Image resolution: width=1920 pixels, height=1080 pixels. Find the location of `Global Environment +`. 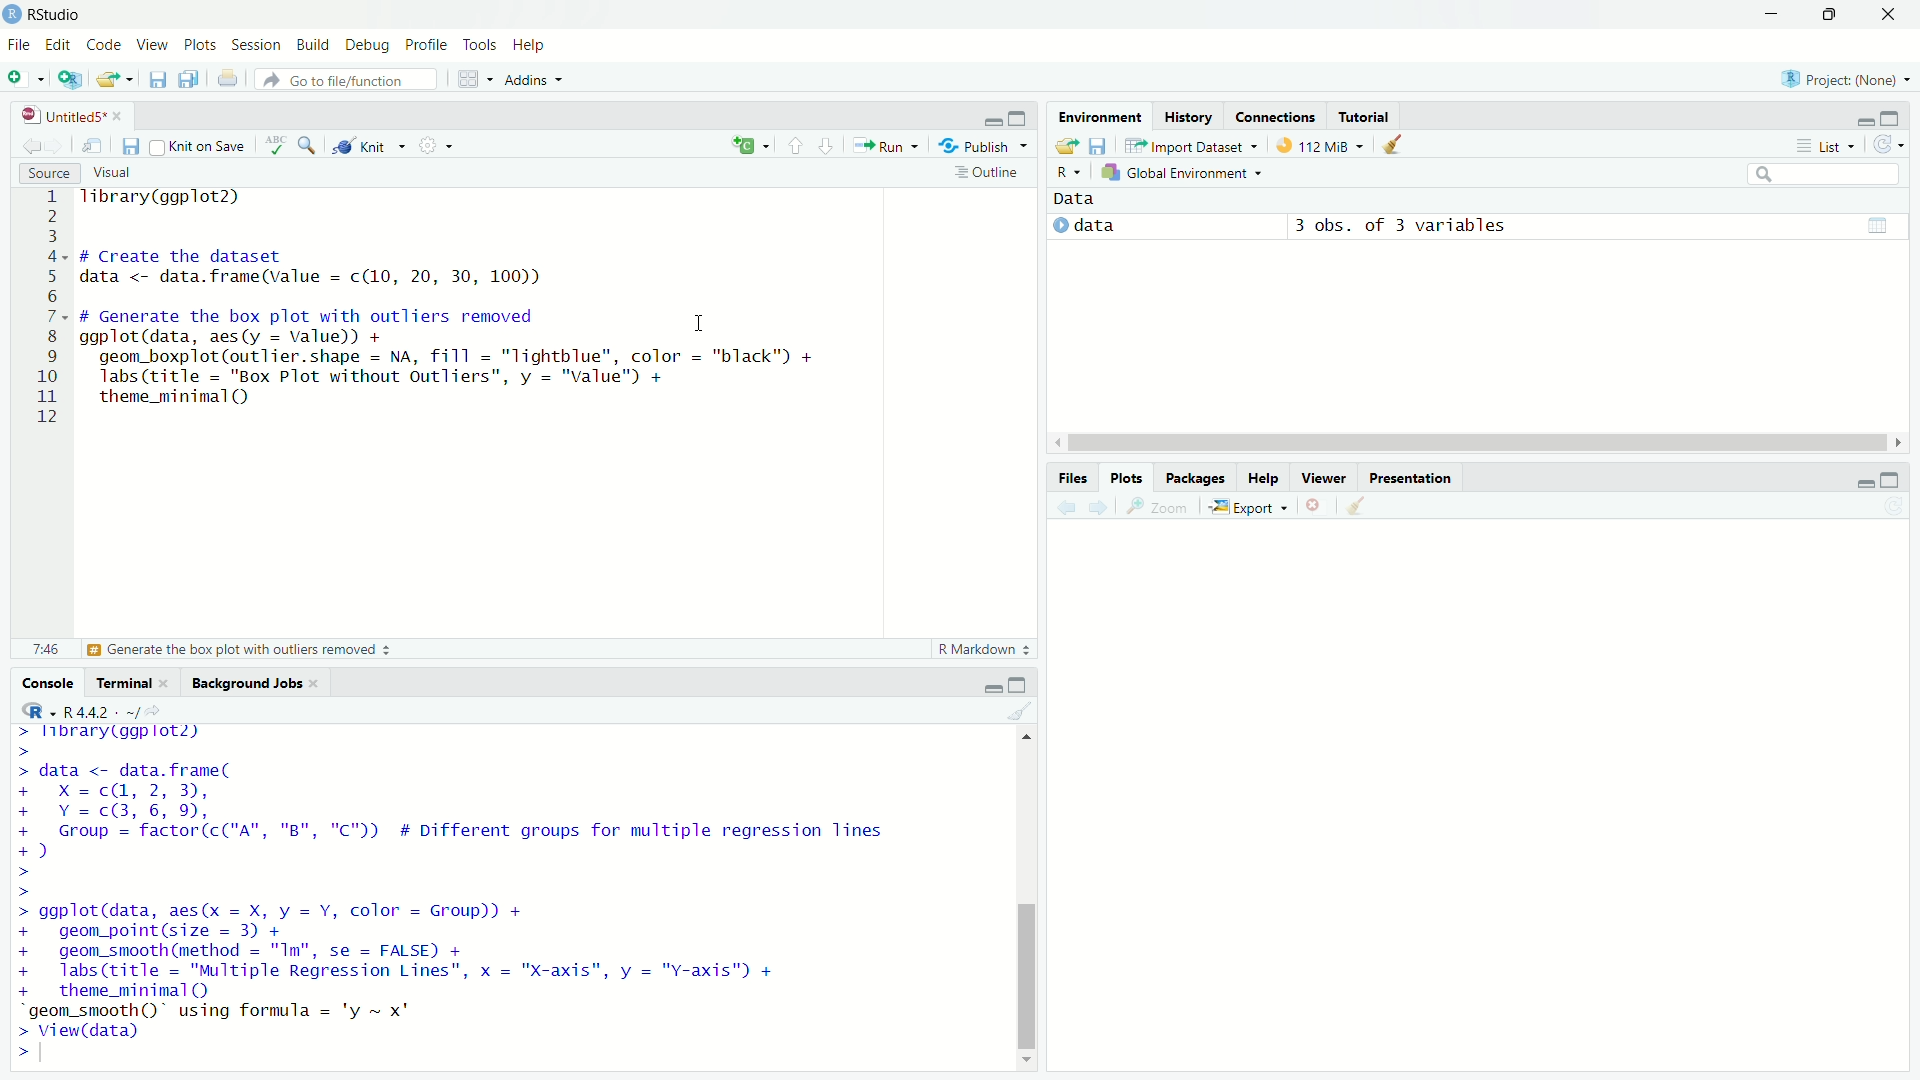

Global Environment + is located at coordinates (1186, 174).